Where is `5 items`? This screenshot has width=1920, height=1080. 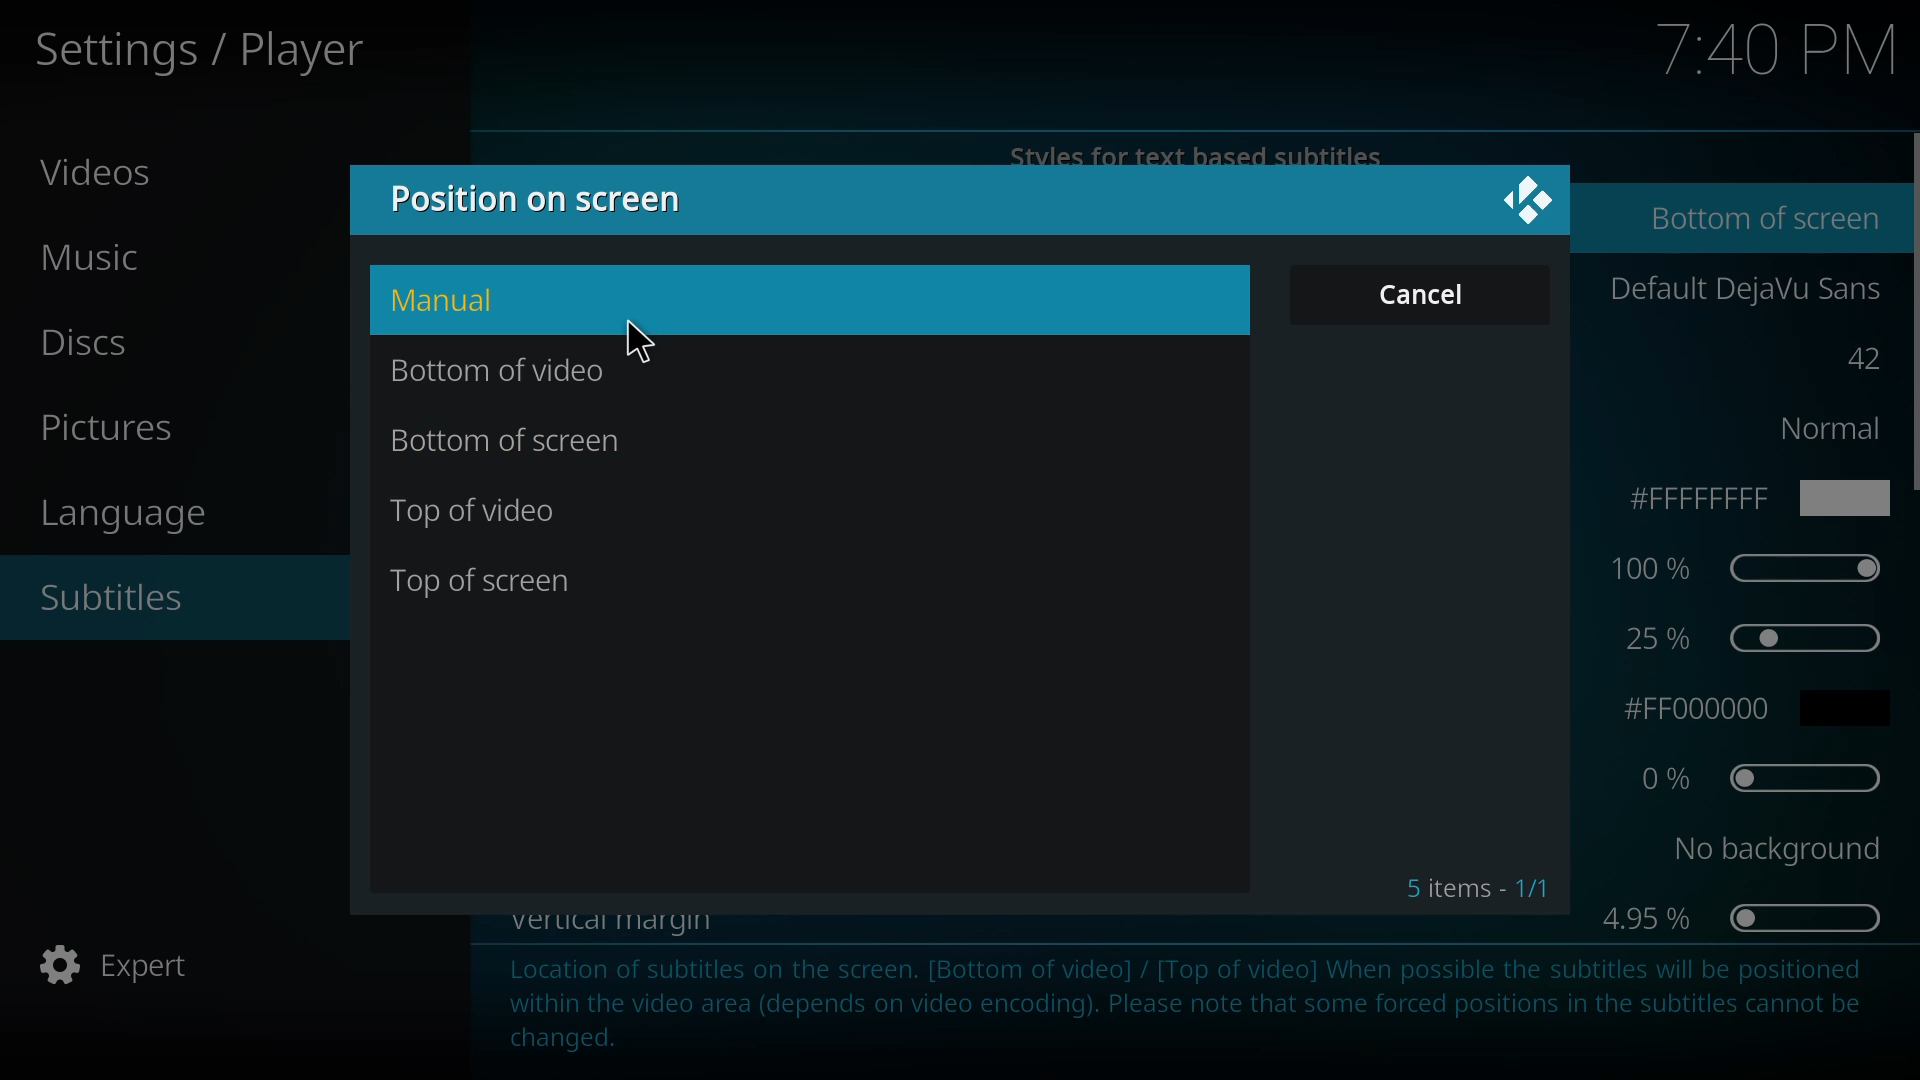
5 items is located at coordinates (1477, 889).